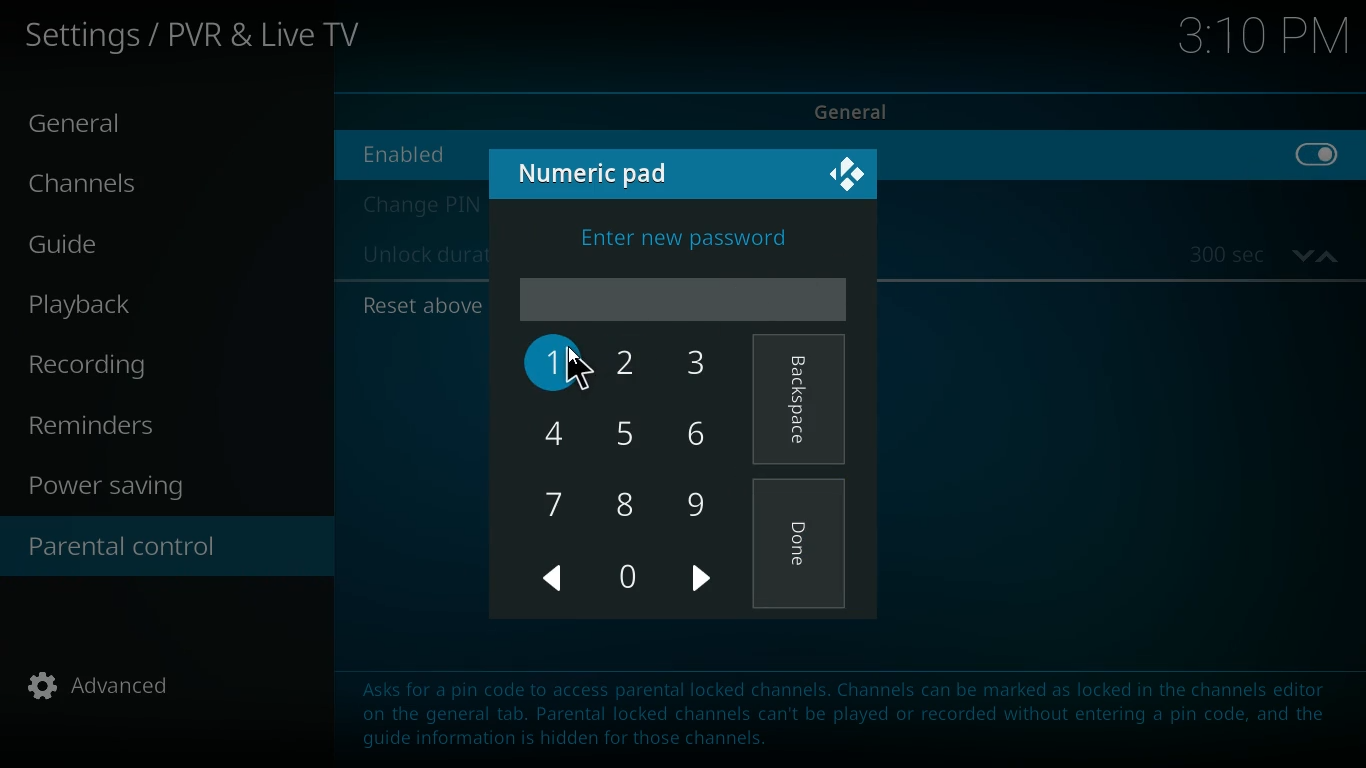  Describe the element at coordinates (101, 427) in the screenshot. I see `reminders` at that location.